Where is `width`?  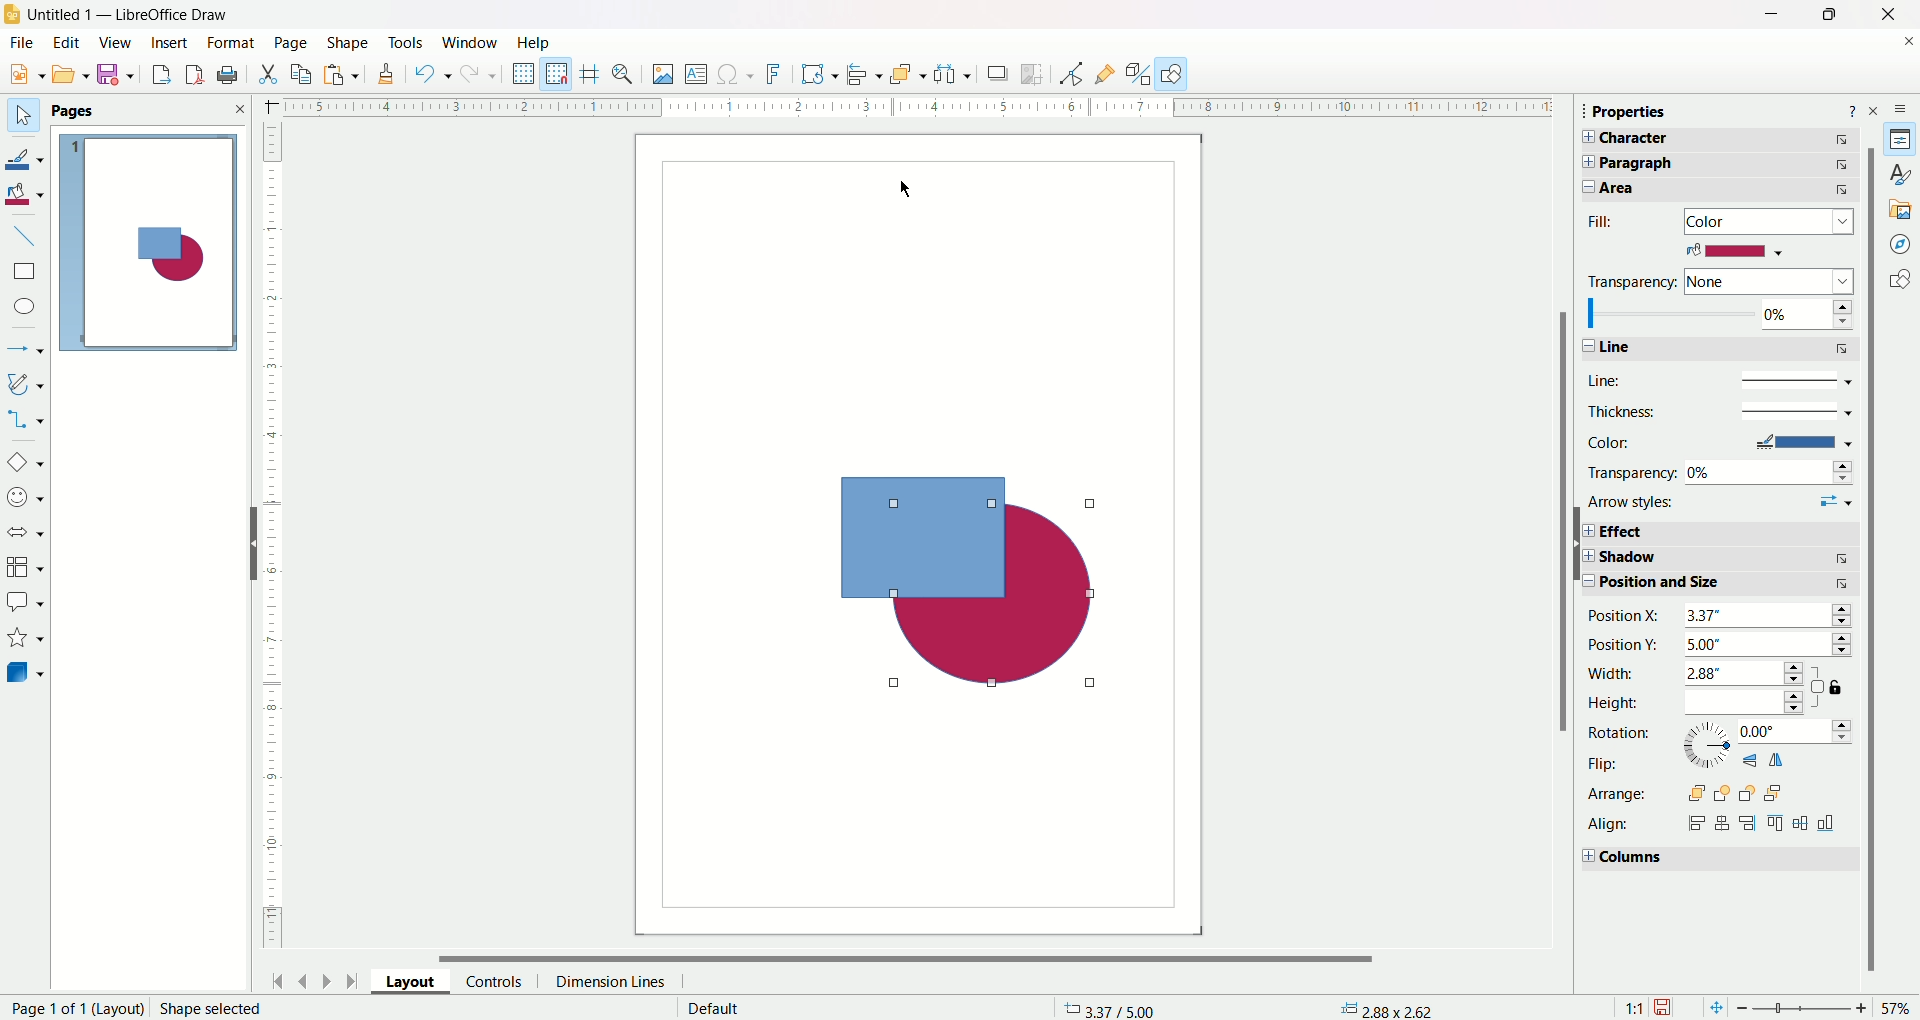 width is located at coordinates (1697, 674).